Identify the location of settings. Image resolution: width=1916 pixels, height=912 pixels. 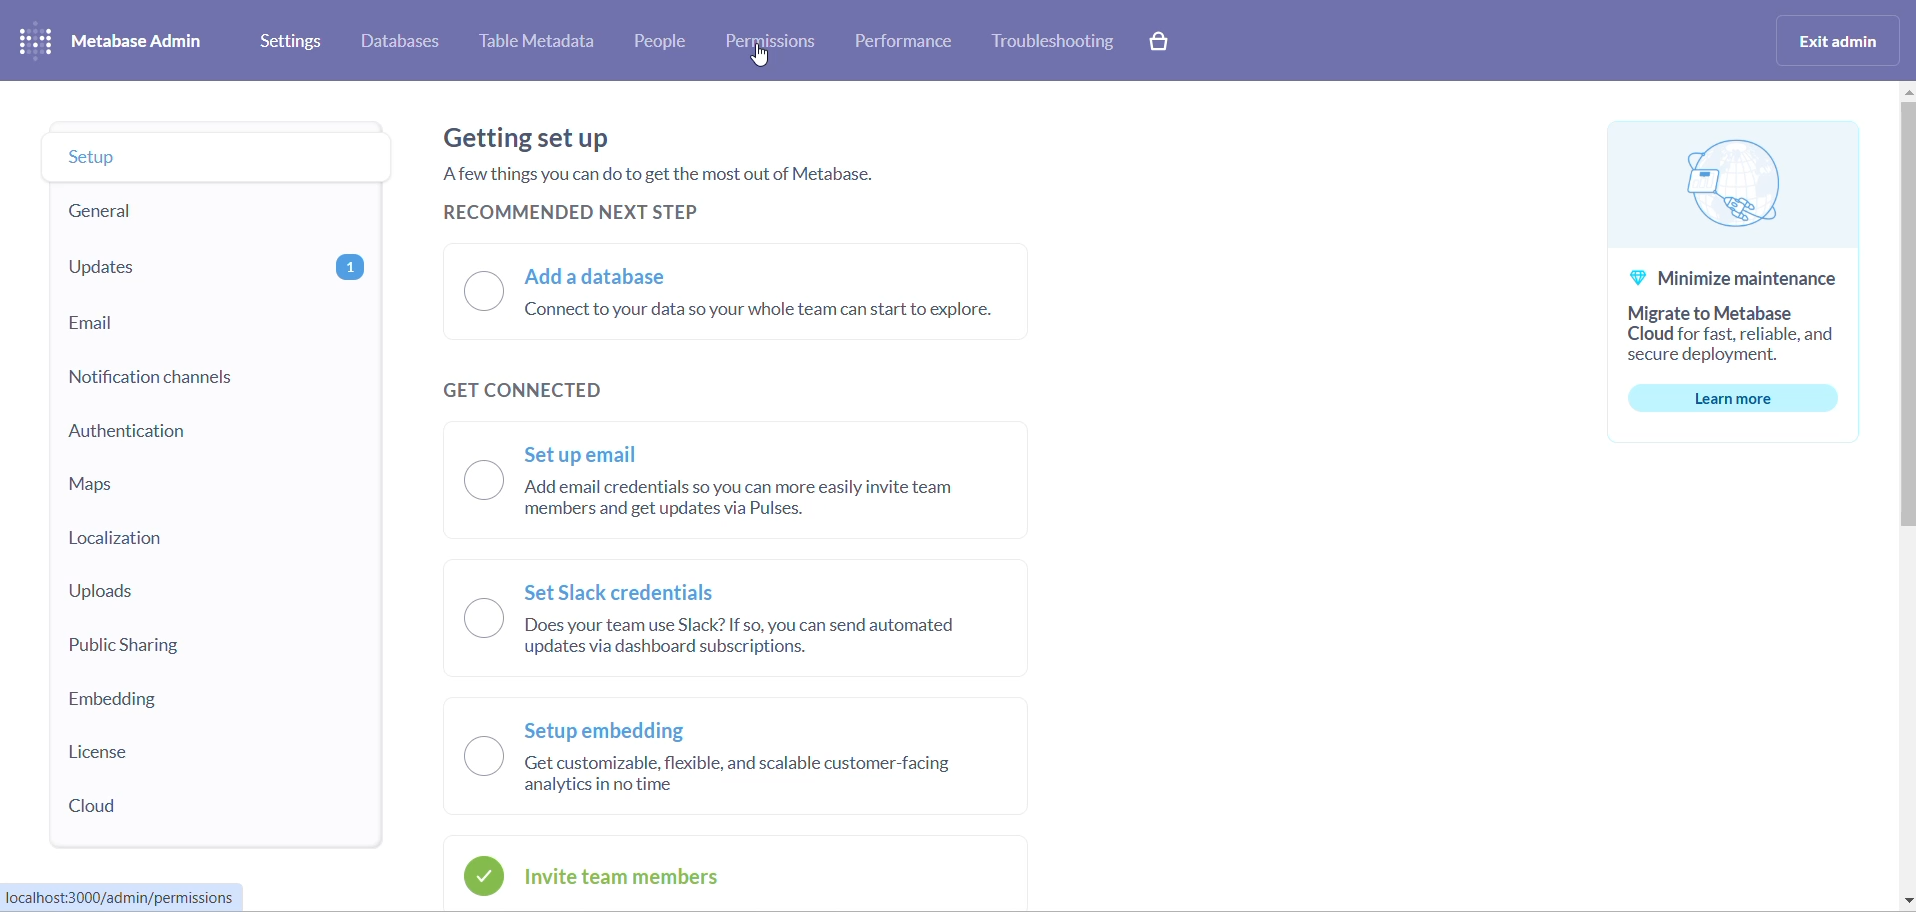
(298, 45).